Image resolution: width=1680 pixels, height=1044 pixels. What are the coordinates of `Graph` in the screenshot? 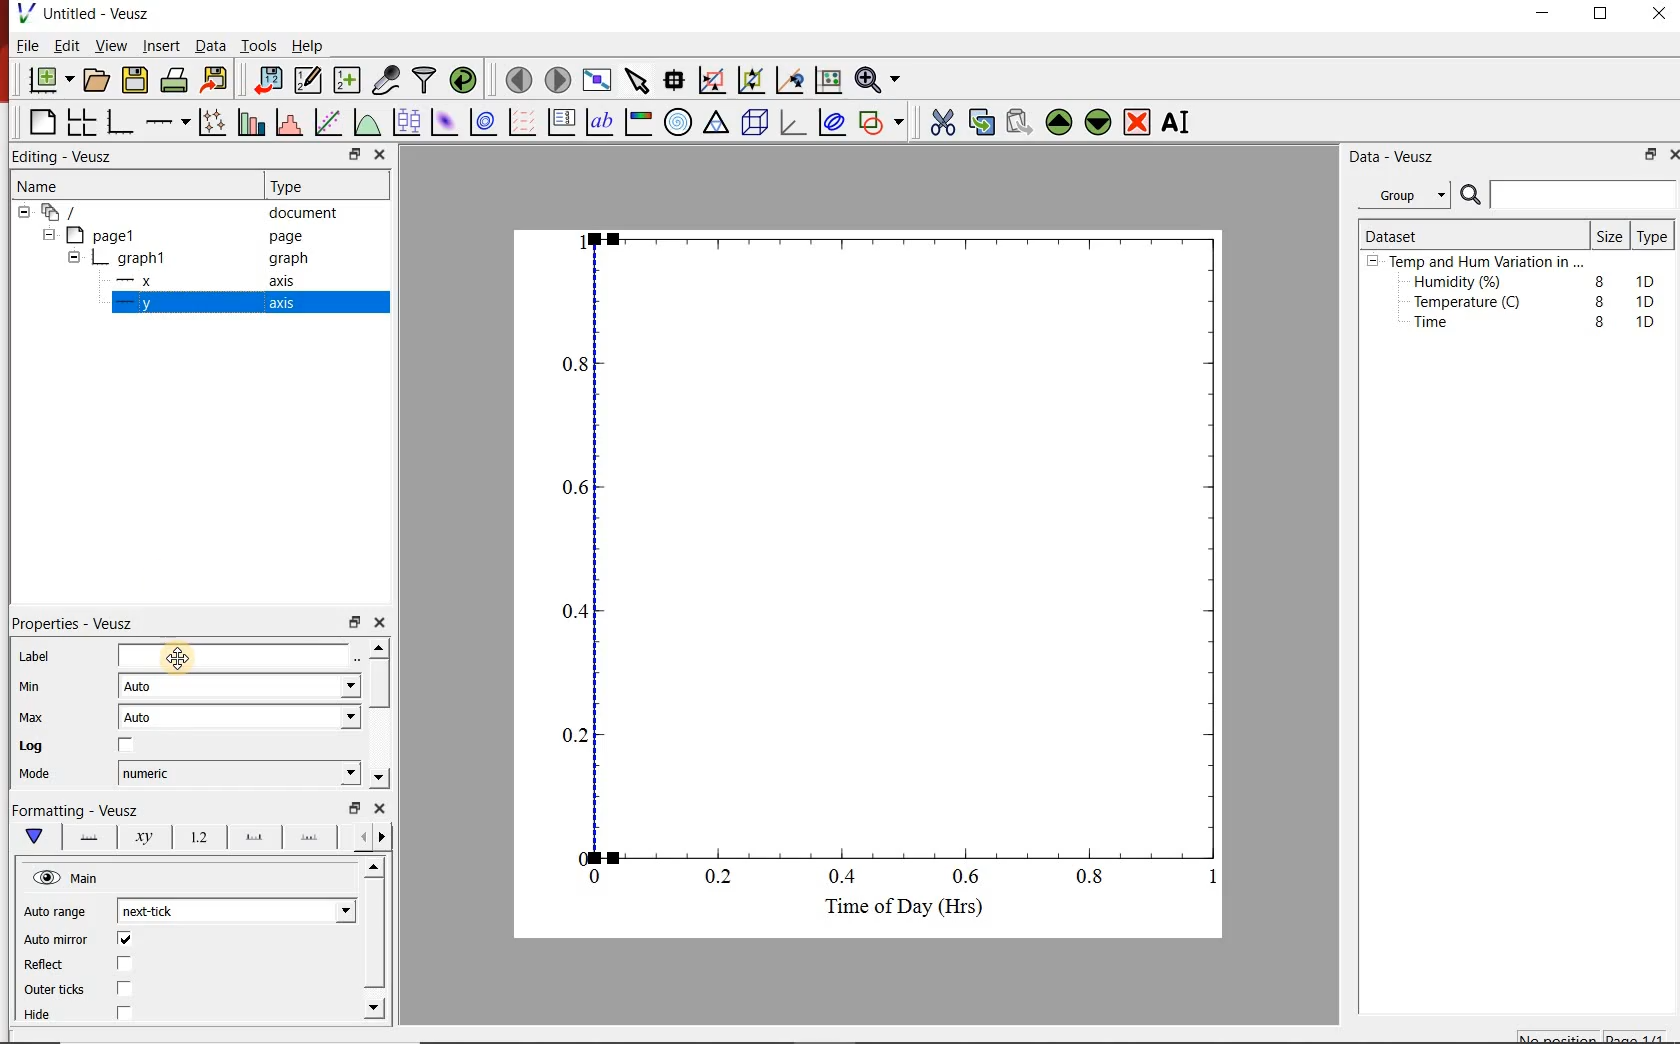 It's located at (912, 543).